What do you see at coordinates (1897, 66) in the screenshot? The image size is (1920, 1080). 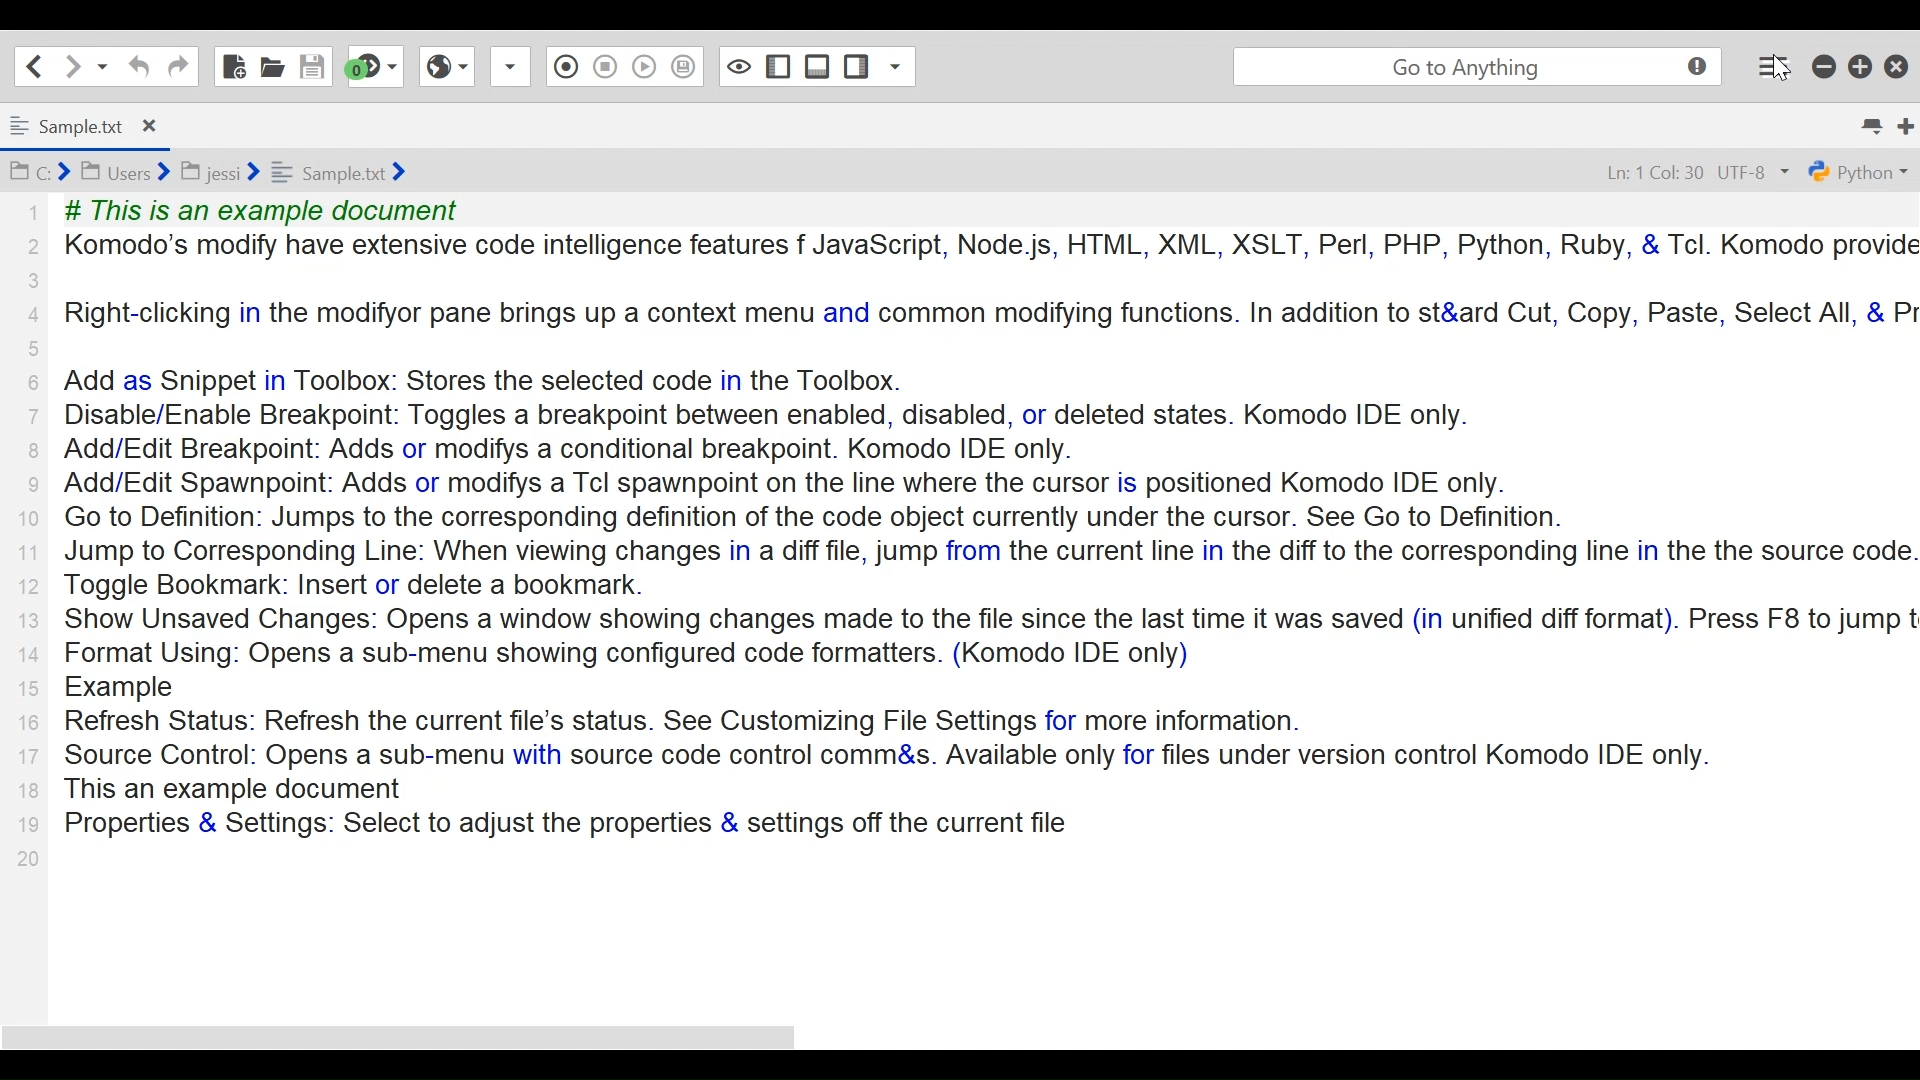 I see `Close` at bounding box center [1897, 66].